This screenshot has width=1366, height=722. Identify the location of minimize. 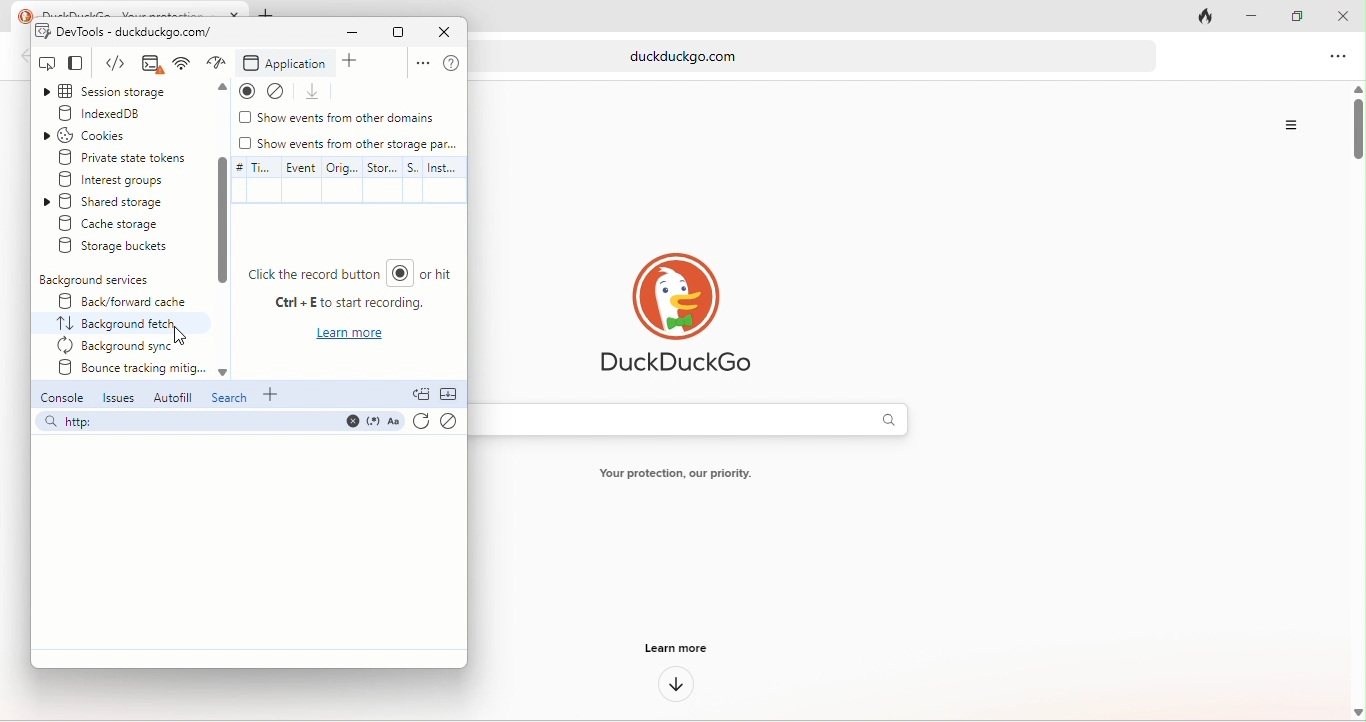
(345, 34).